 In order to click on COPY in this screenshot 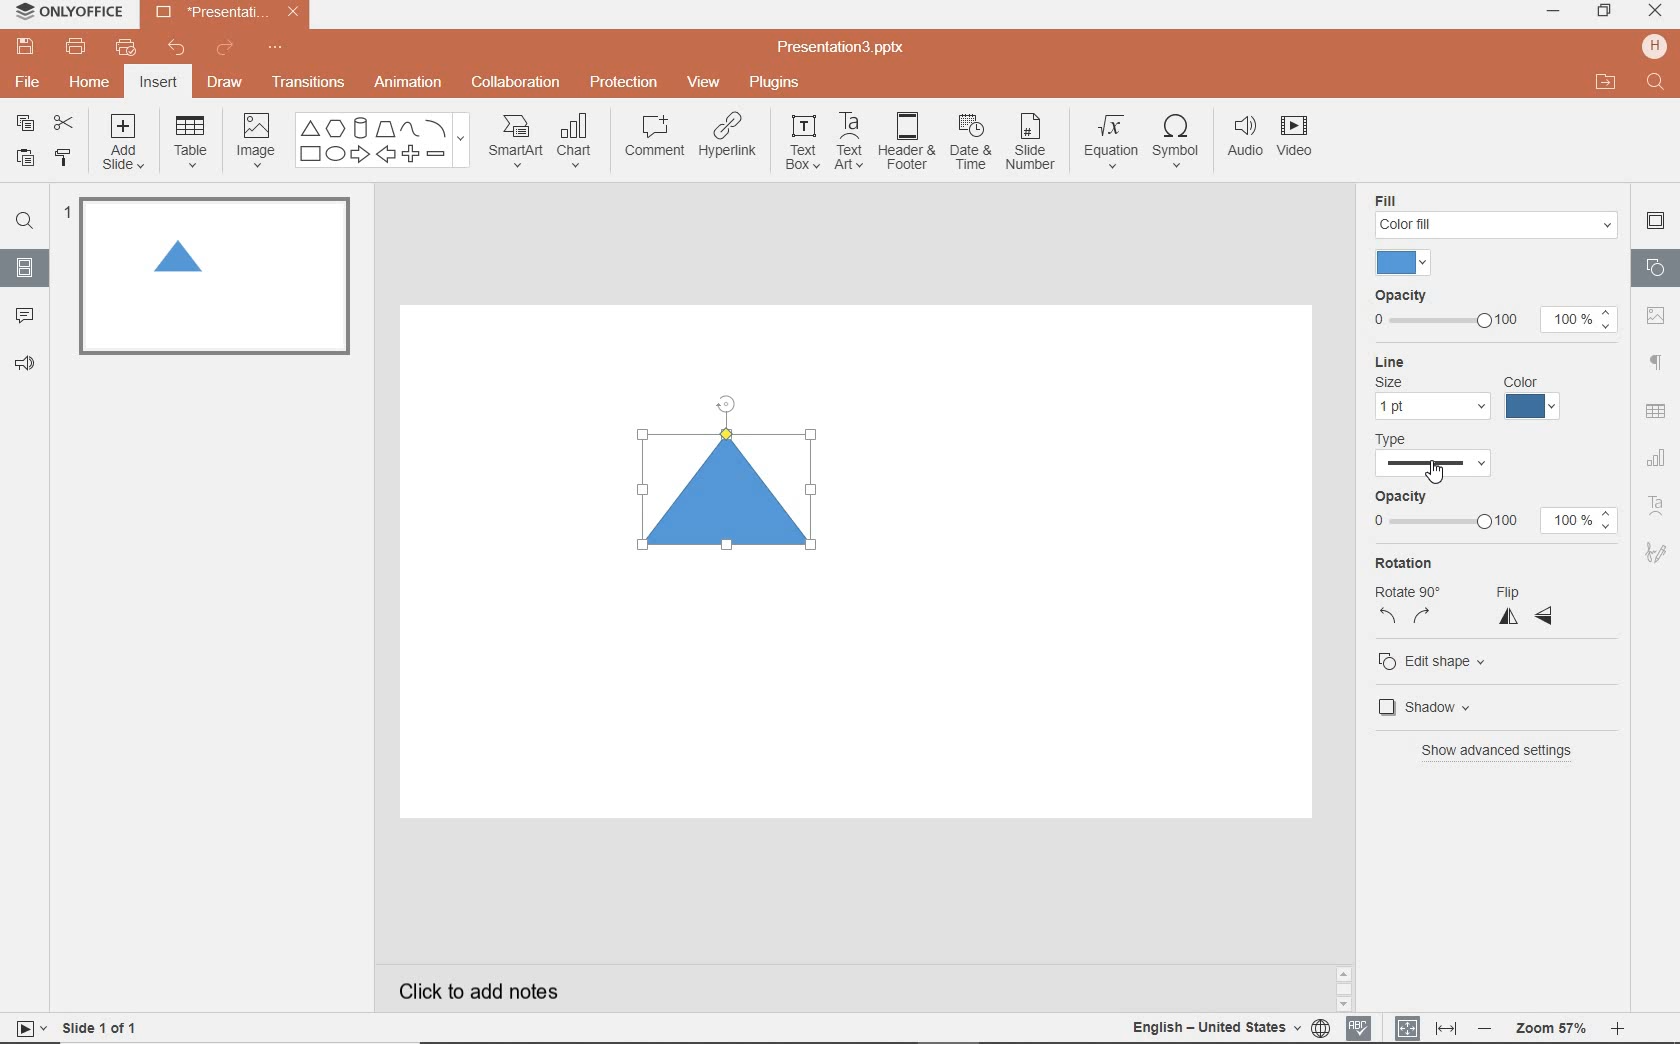, I will do `click(26, 126)`.